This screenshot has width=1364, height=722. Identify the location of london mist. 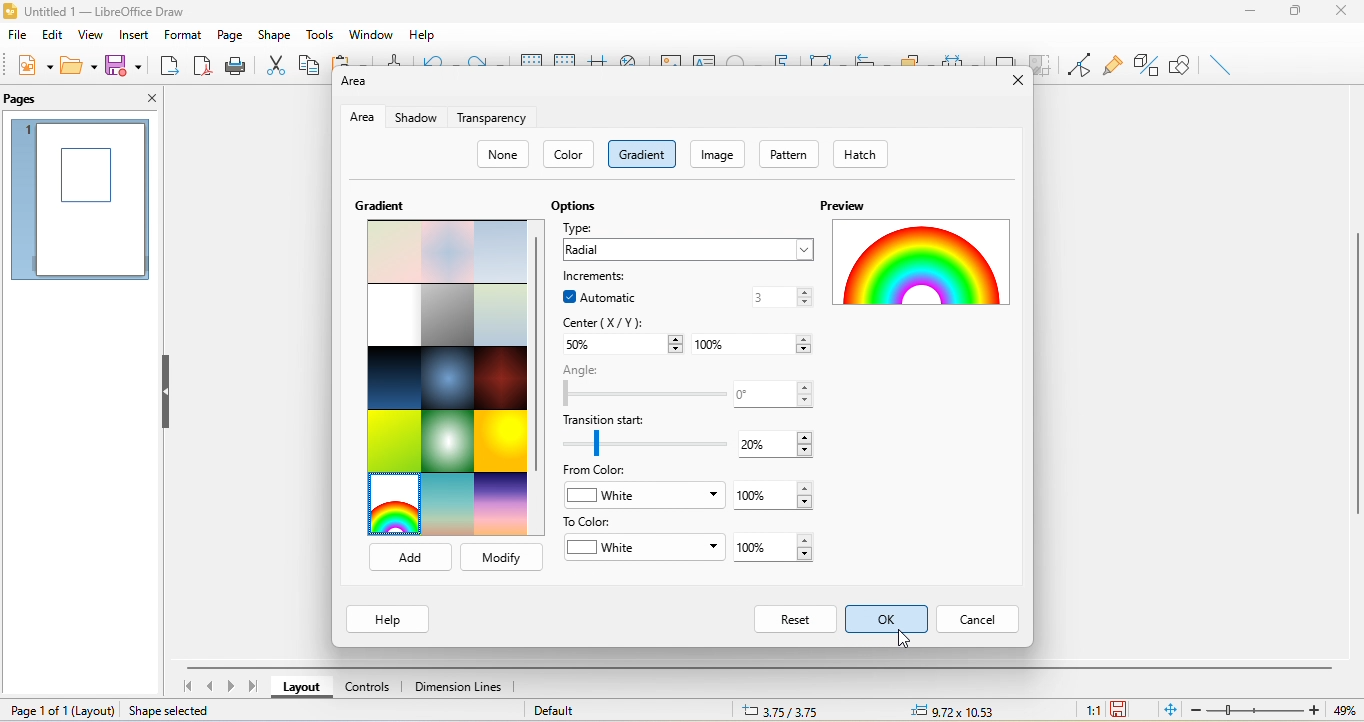
(443, 314).